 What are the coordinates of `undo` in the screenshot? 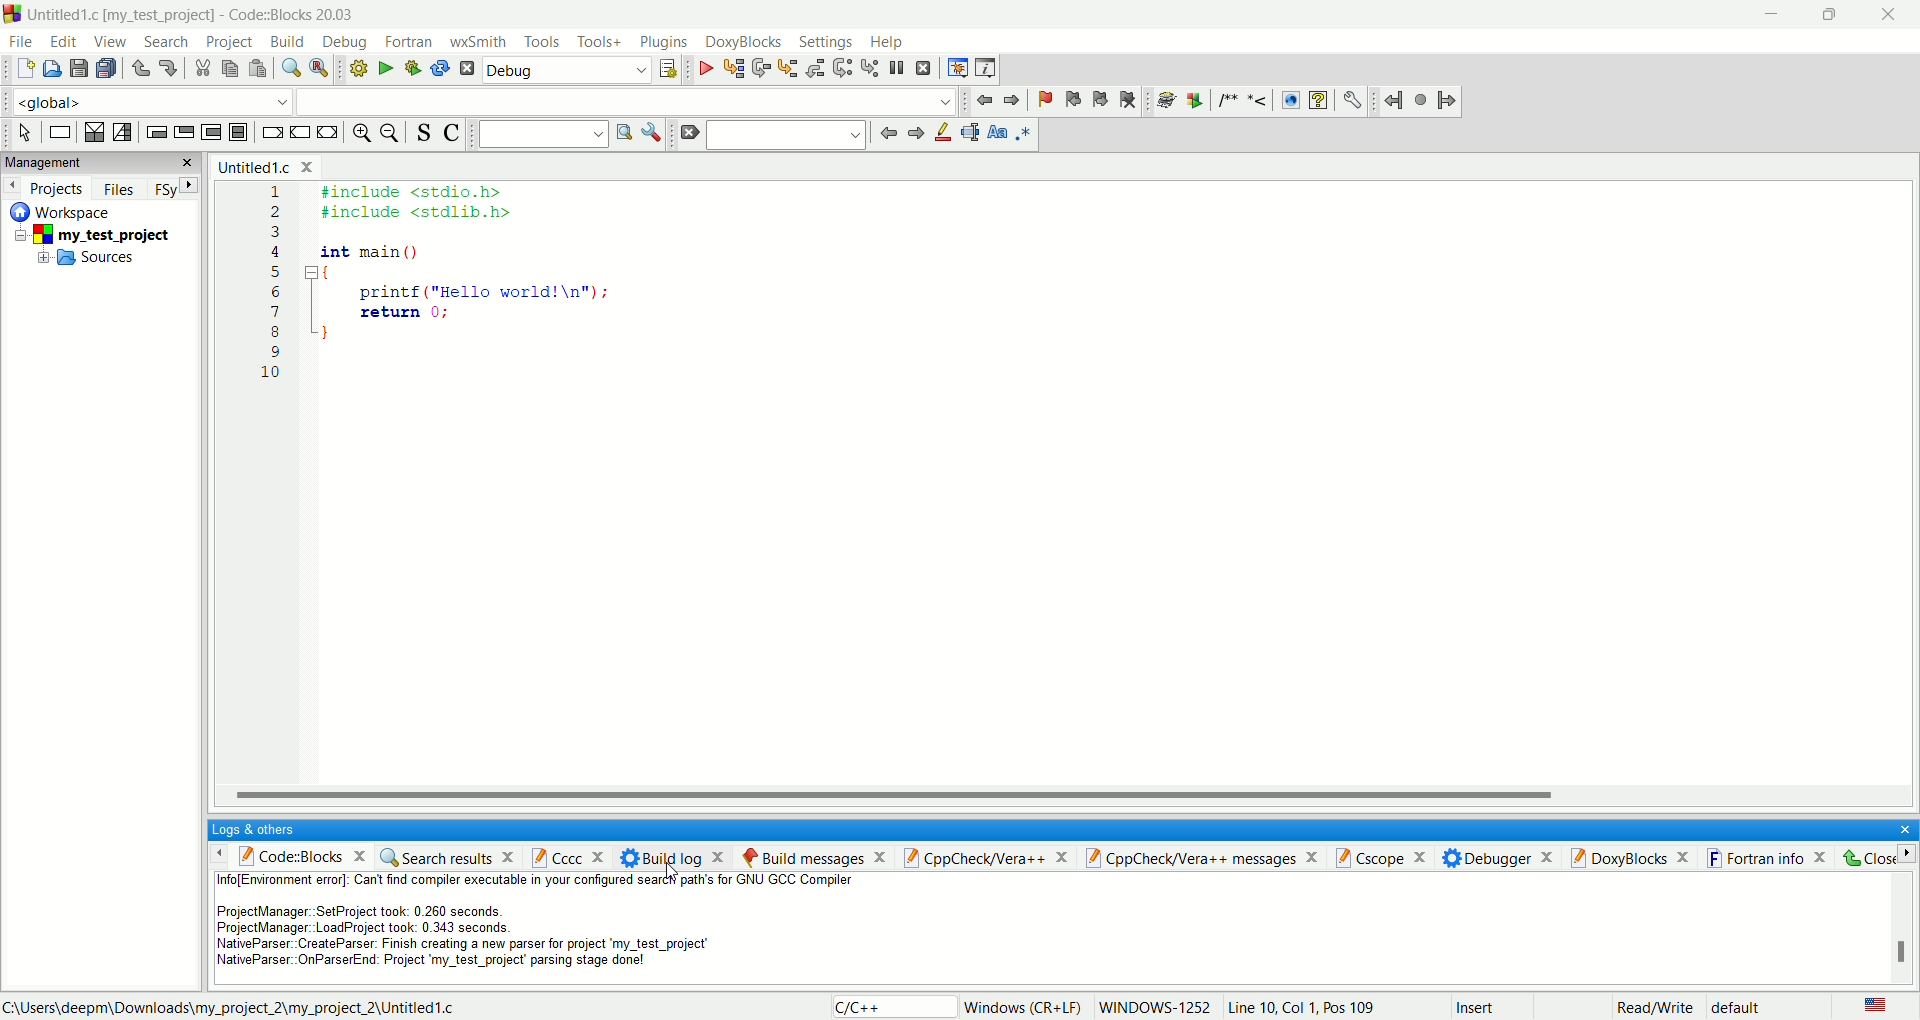 It's located at (137, 69).